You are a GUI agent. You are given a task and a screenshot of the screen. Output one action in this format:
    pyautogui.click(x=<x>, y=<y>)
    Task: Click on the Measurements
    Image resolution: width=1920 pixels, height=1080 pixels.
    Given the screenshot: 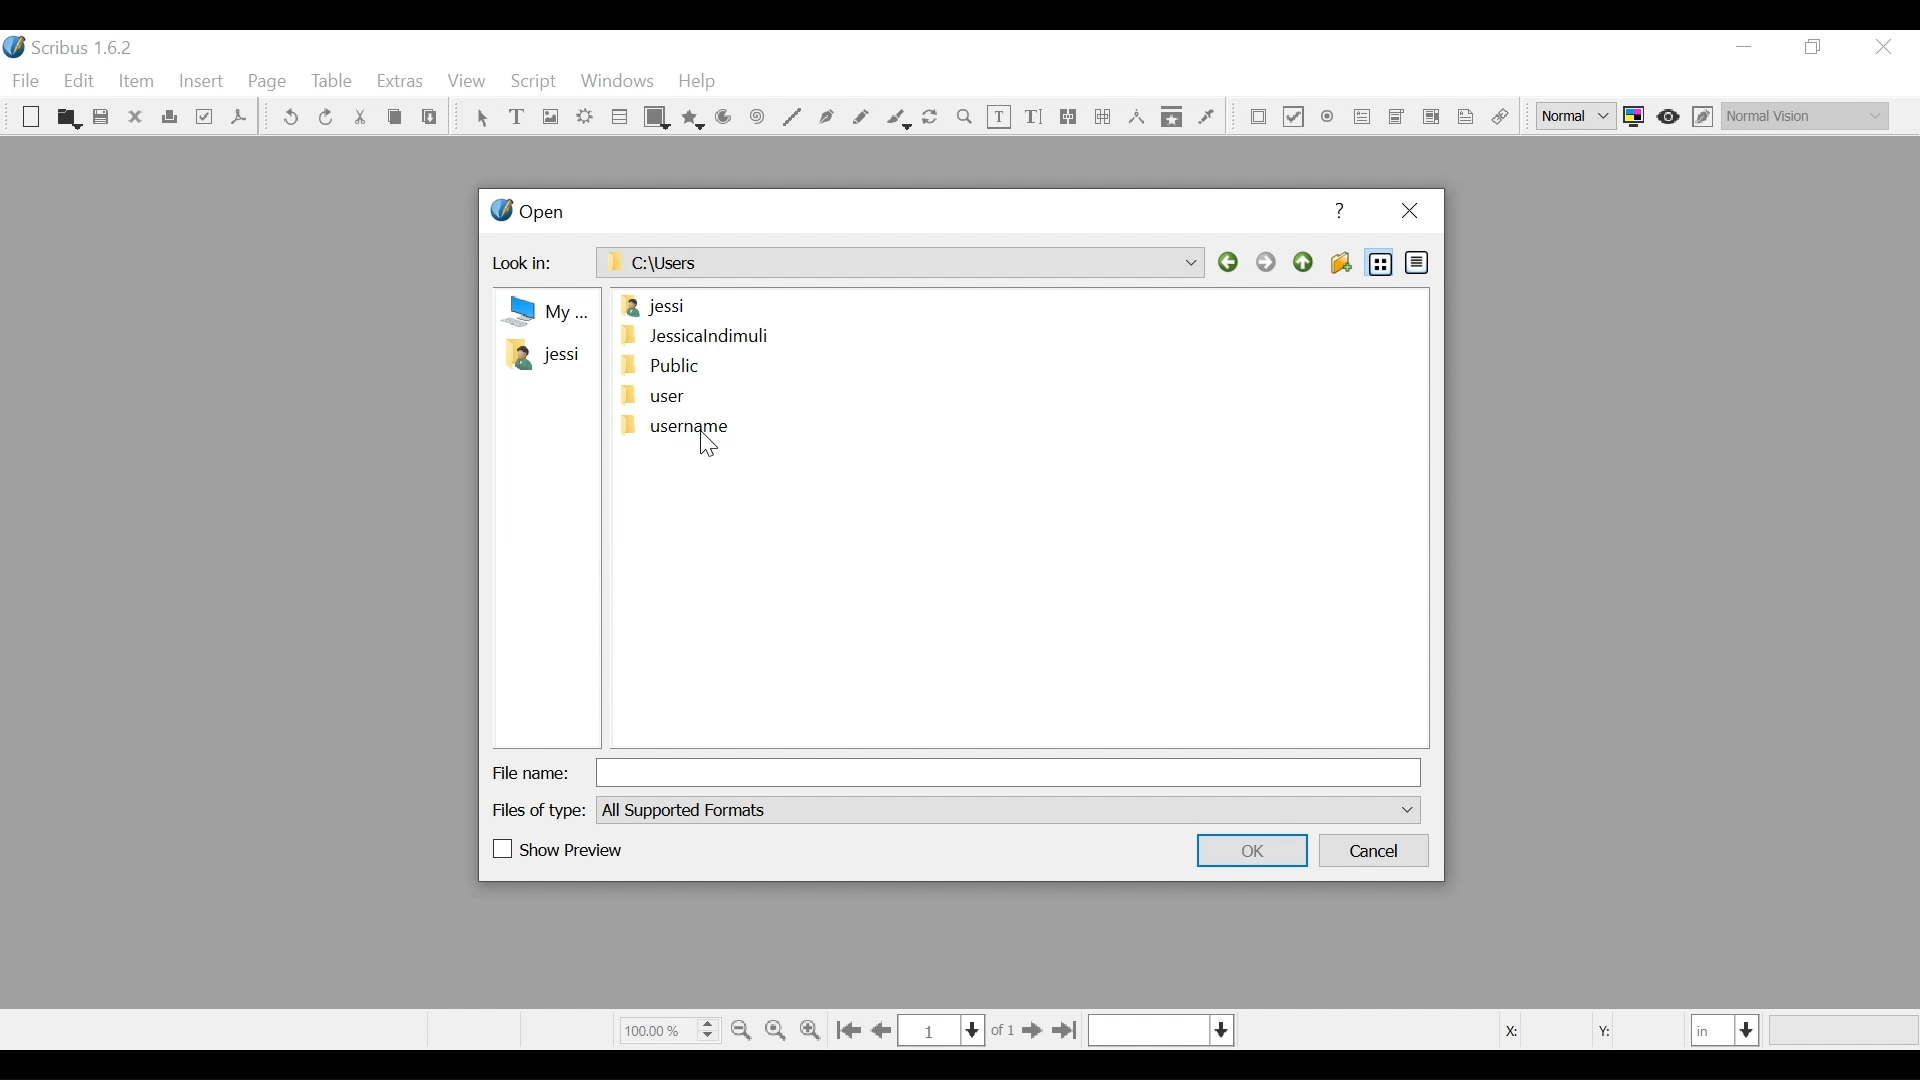 What is the action you would take?
    pyautogui.click(x=1136, y=117)
    